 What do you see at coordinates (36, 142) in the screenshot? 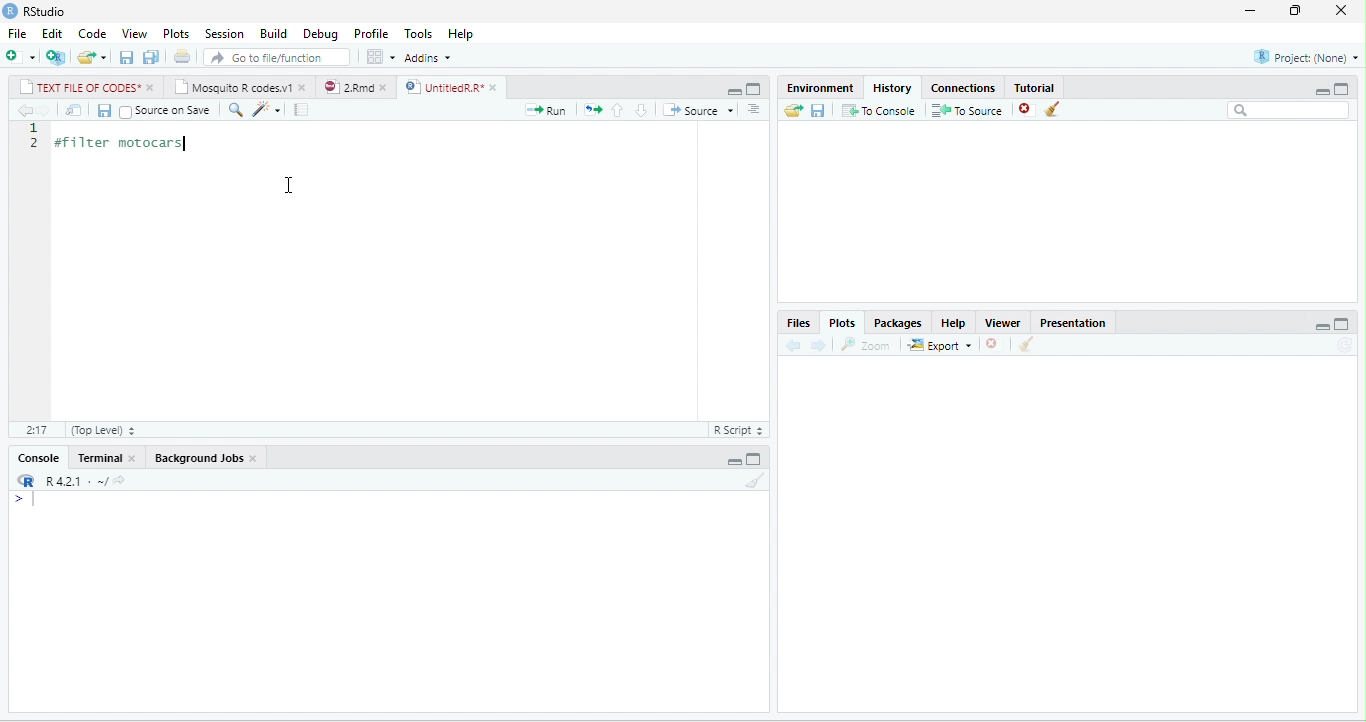
I see `2` at bounding box center [36, 142].